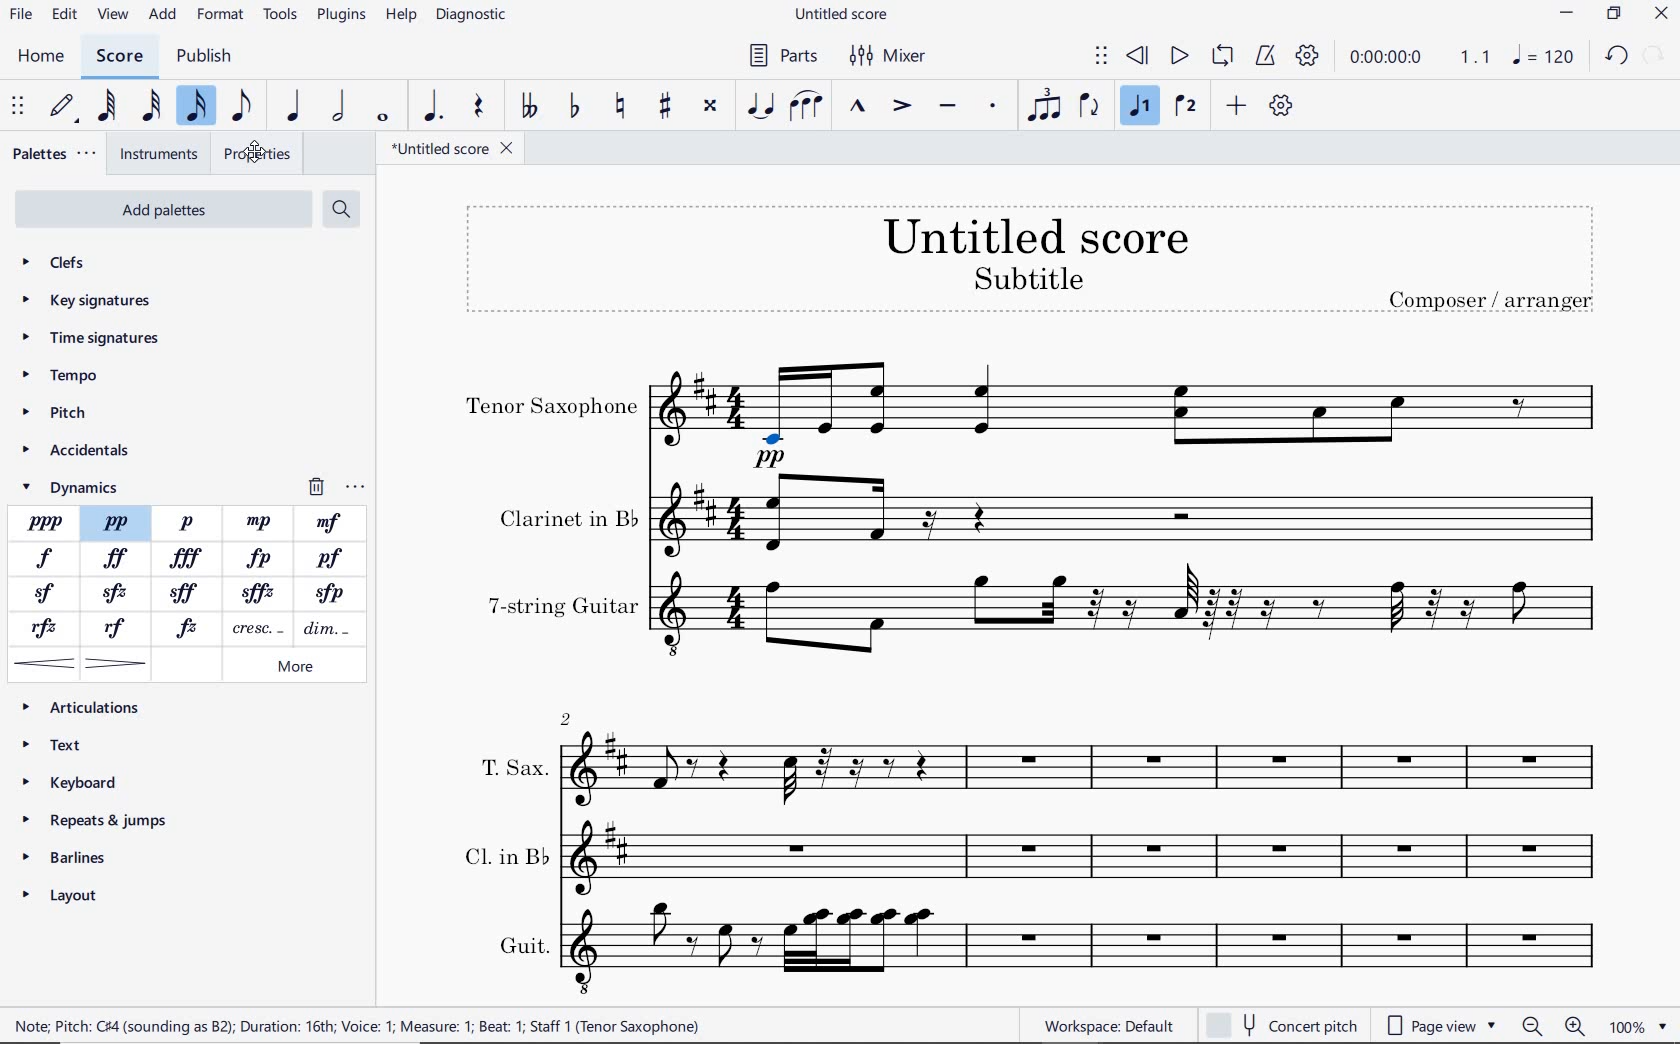 This screenshot has width=1680, height=1044. Describe the element at coordinates (245, 109) in the screenshot. I see `EIGHTH NOTE` at that location.